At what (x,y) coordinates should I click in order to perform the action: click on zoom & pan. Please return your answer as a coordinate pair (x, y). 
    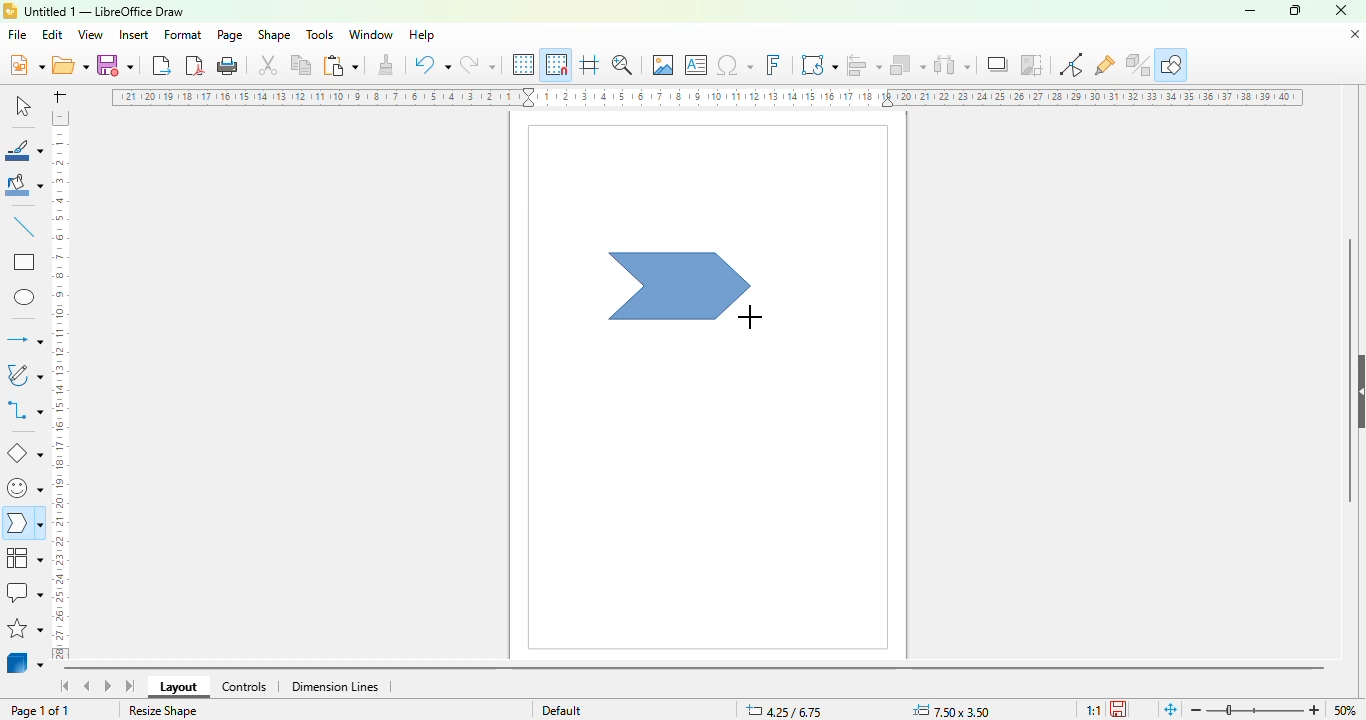
    Looking at the image, I should click on (622, 64).